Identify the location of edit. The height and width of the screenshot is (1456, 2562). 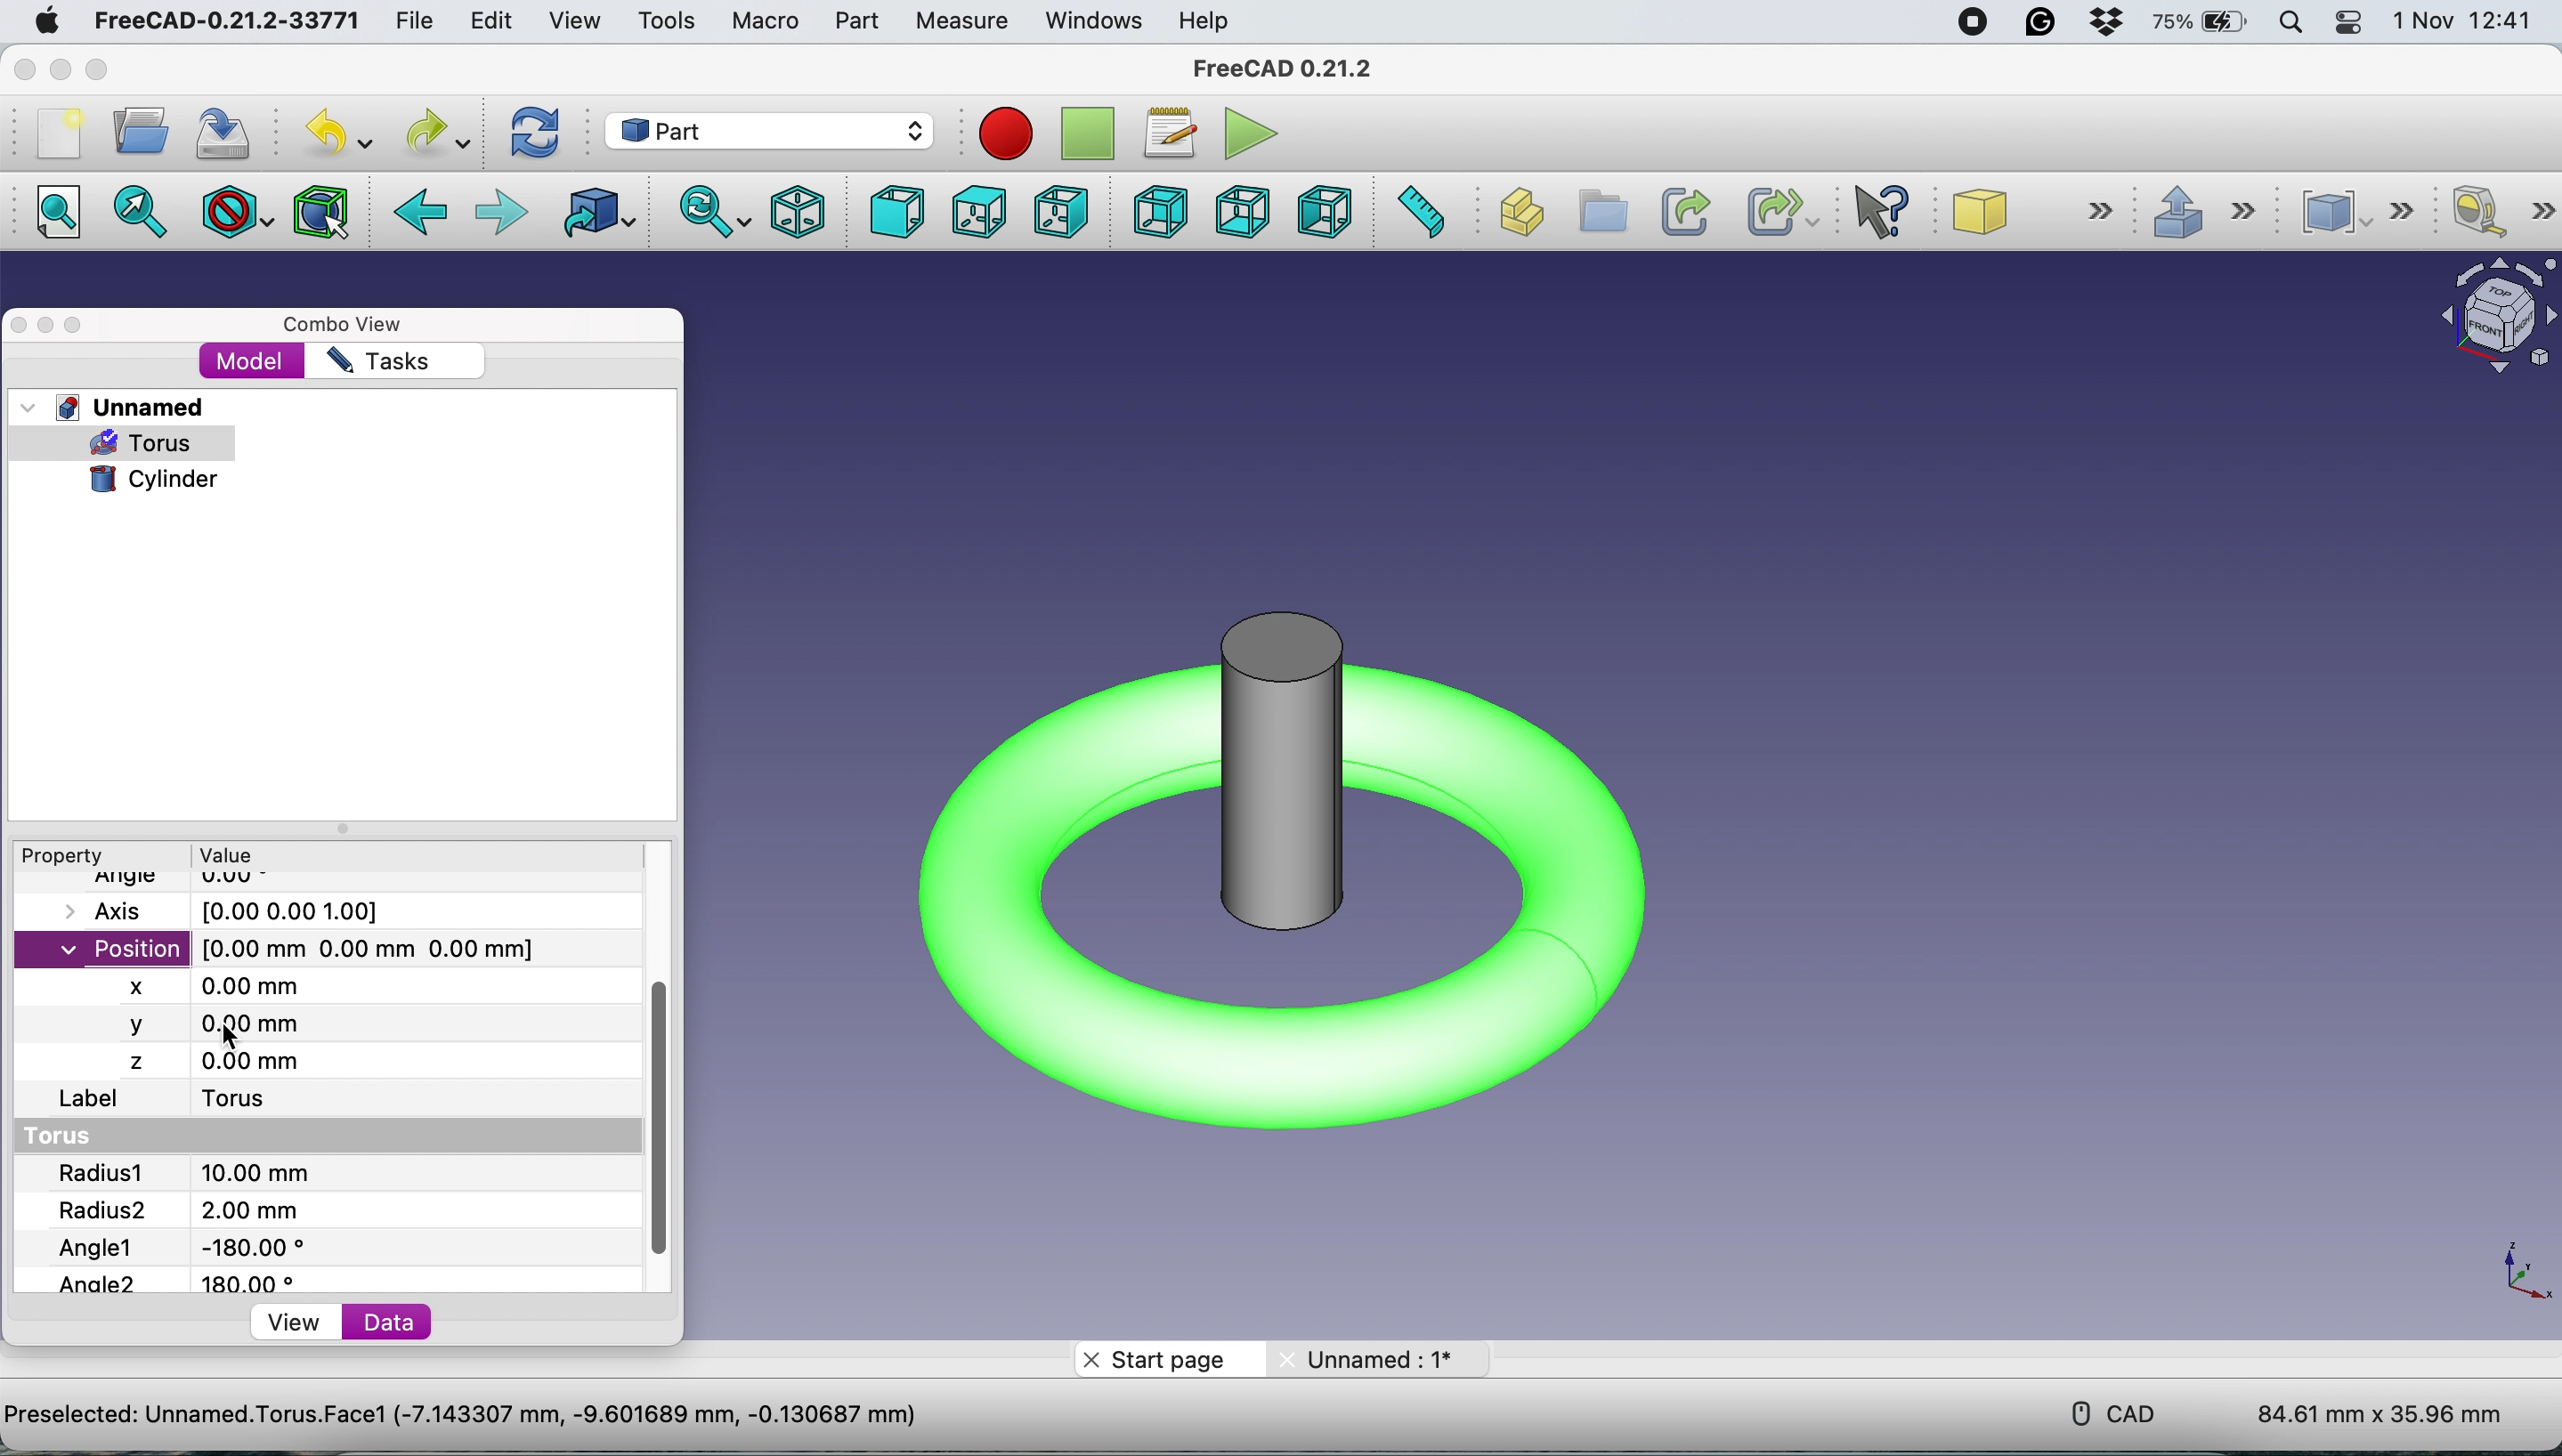
(487, 21).